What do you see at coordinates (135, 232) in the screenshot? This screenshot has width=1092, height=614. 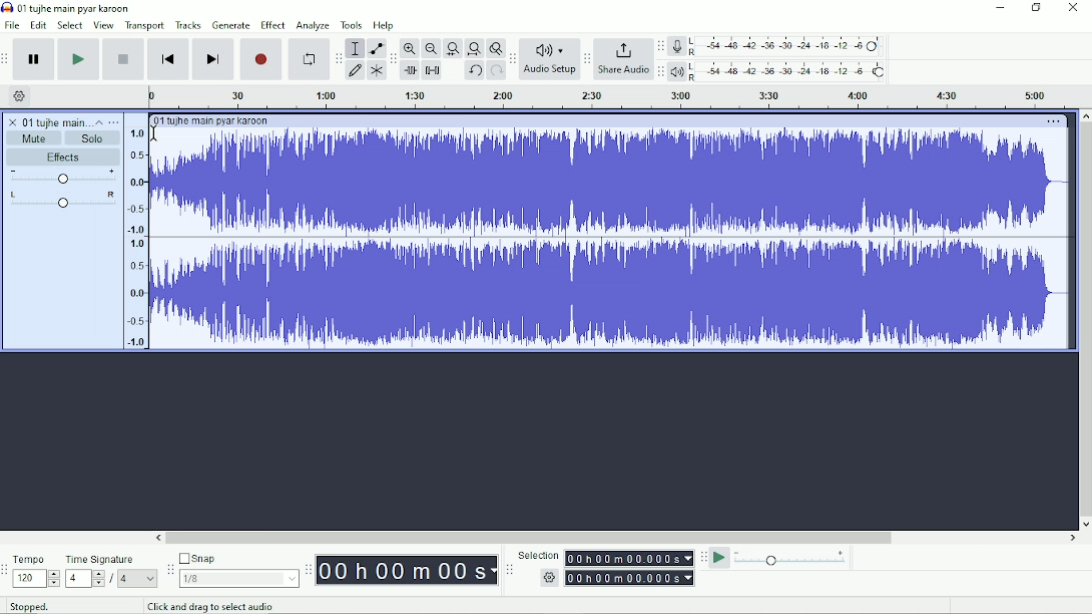 I see `Sound` at bounding box center [135, 232].